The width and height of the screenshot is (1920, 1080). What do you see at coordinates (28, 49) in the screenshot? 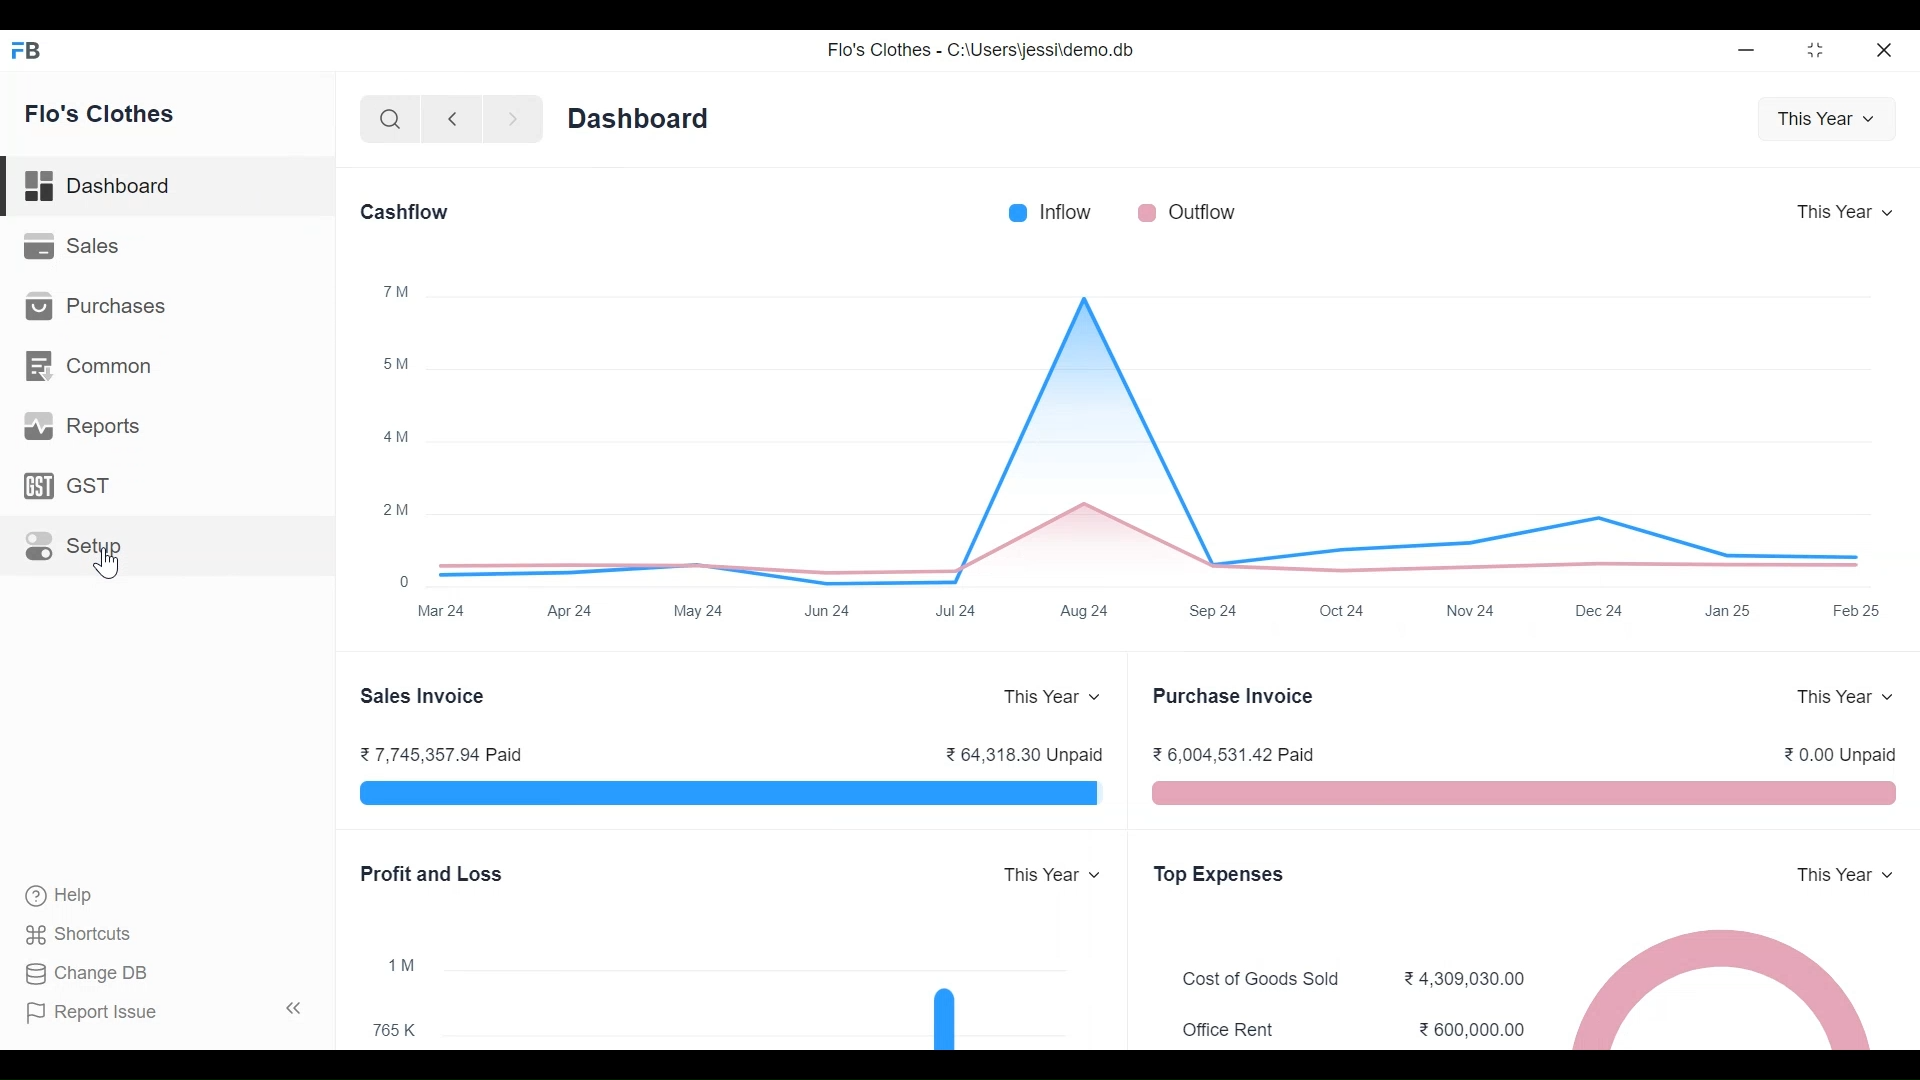
I see `FB` at bounding box center [28, 49].